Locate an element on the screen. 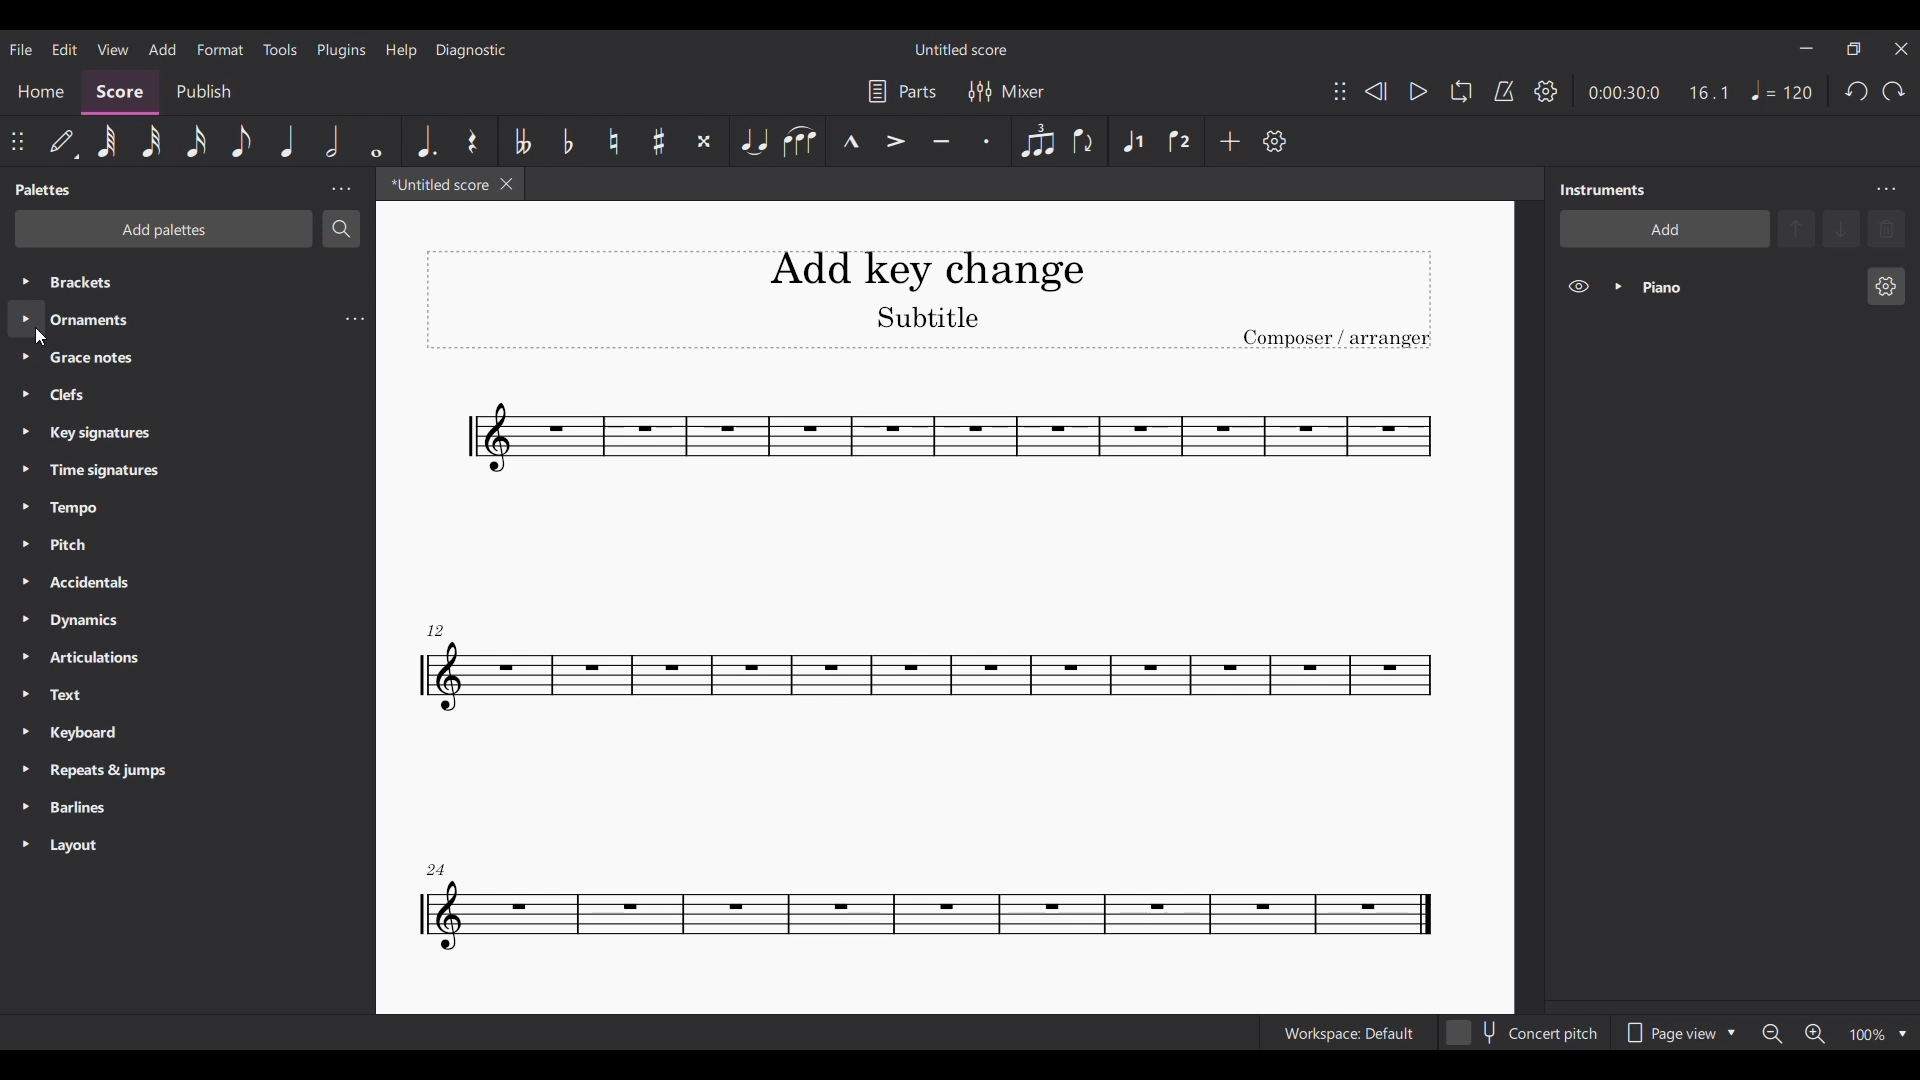 The width and height of the screenshot is (1920, 1080). Expand palettes is located at coordinates (24, 563).